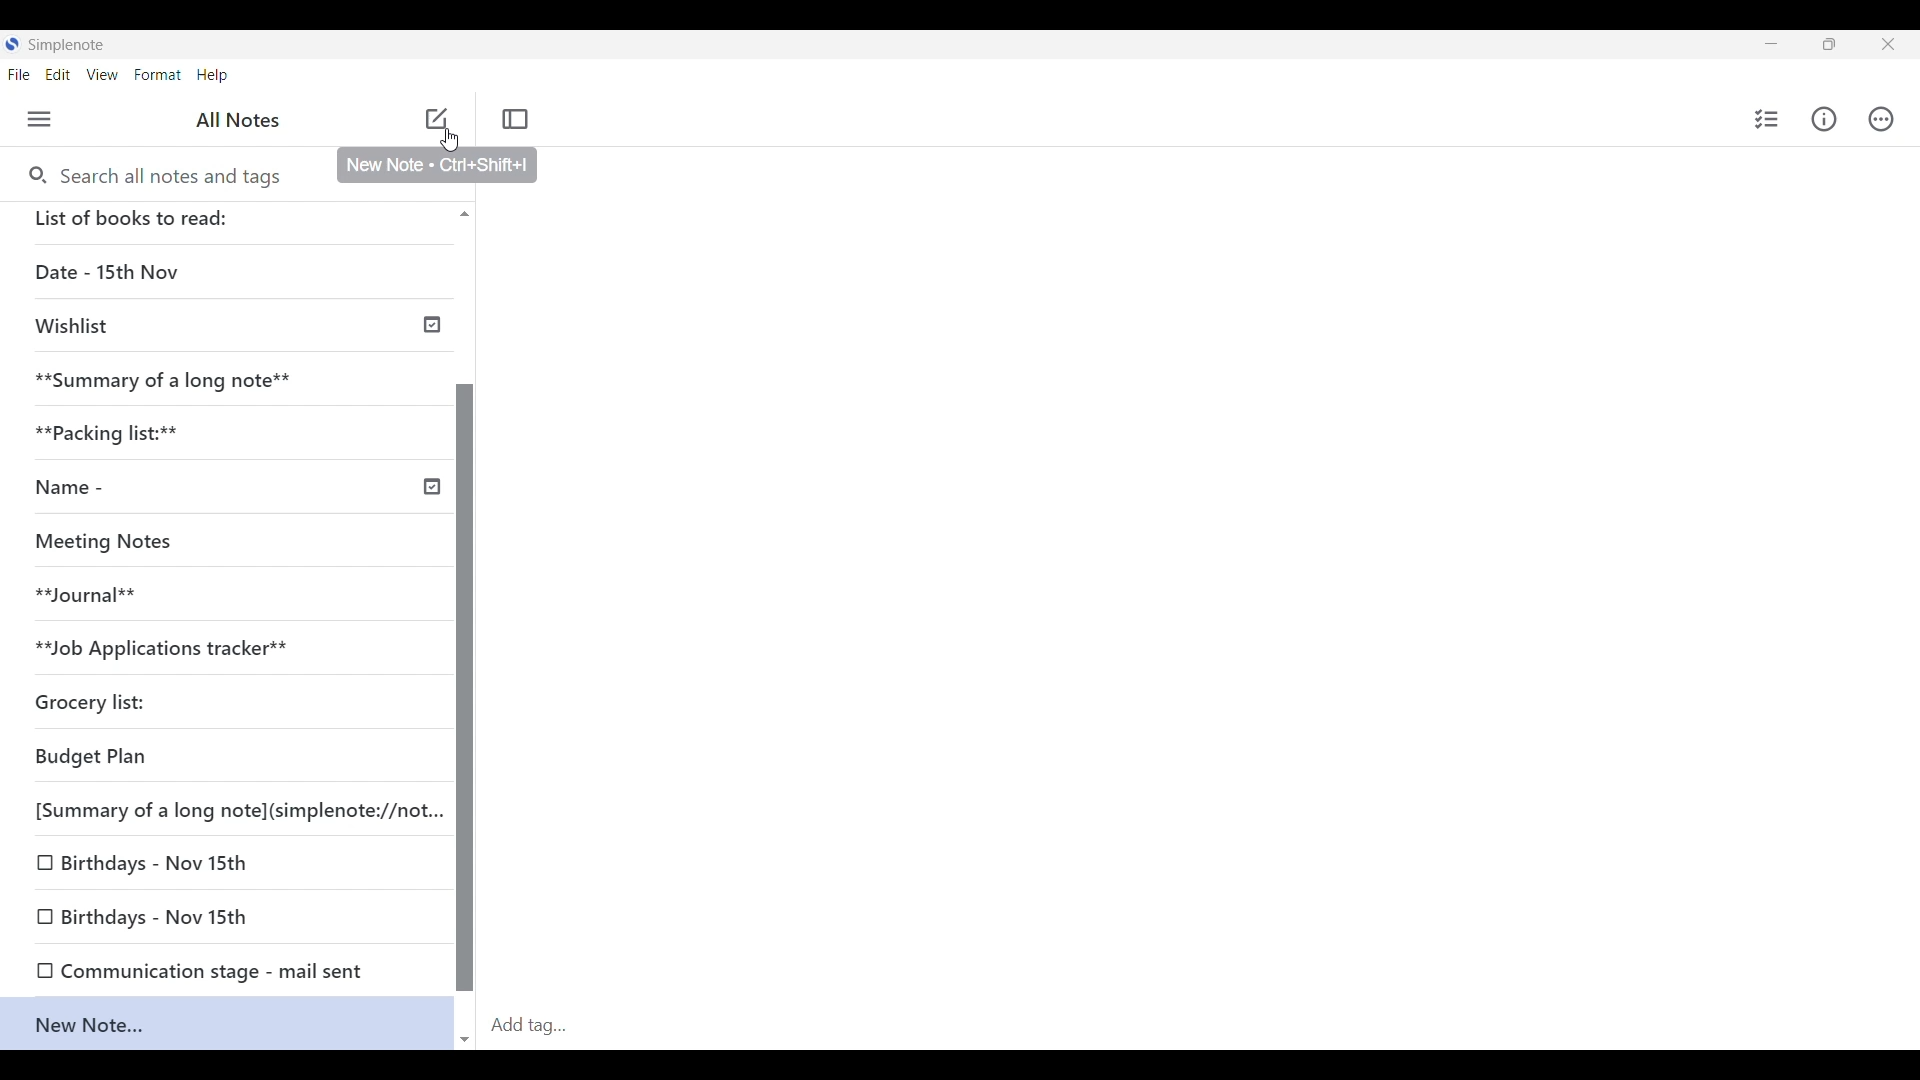 This screenshot has width=1920, height=1080. I want to click on **Packing list:**, so click(202, 432).